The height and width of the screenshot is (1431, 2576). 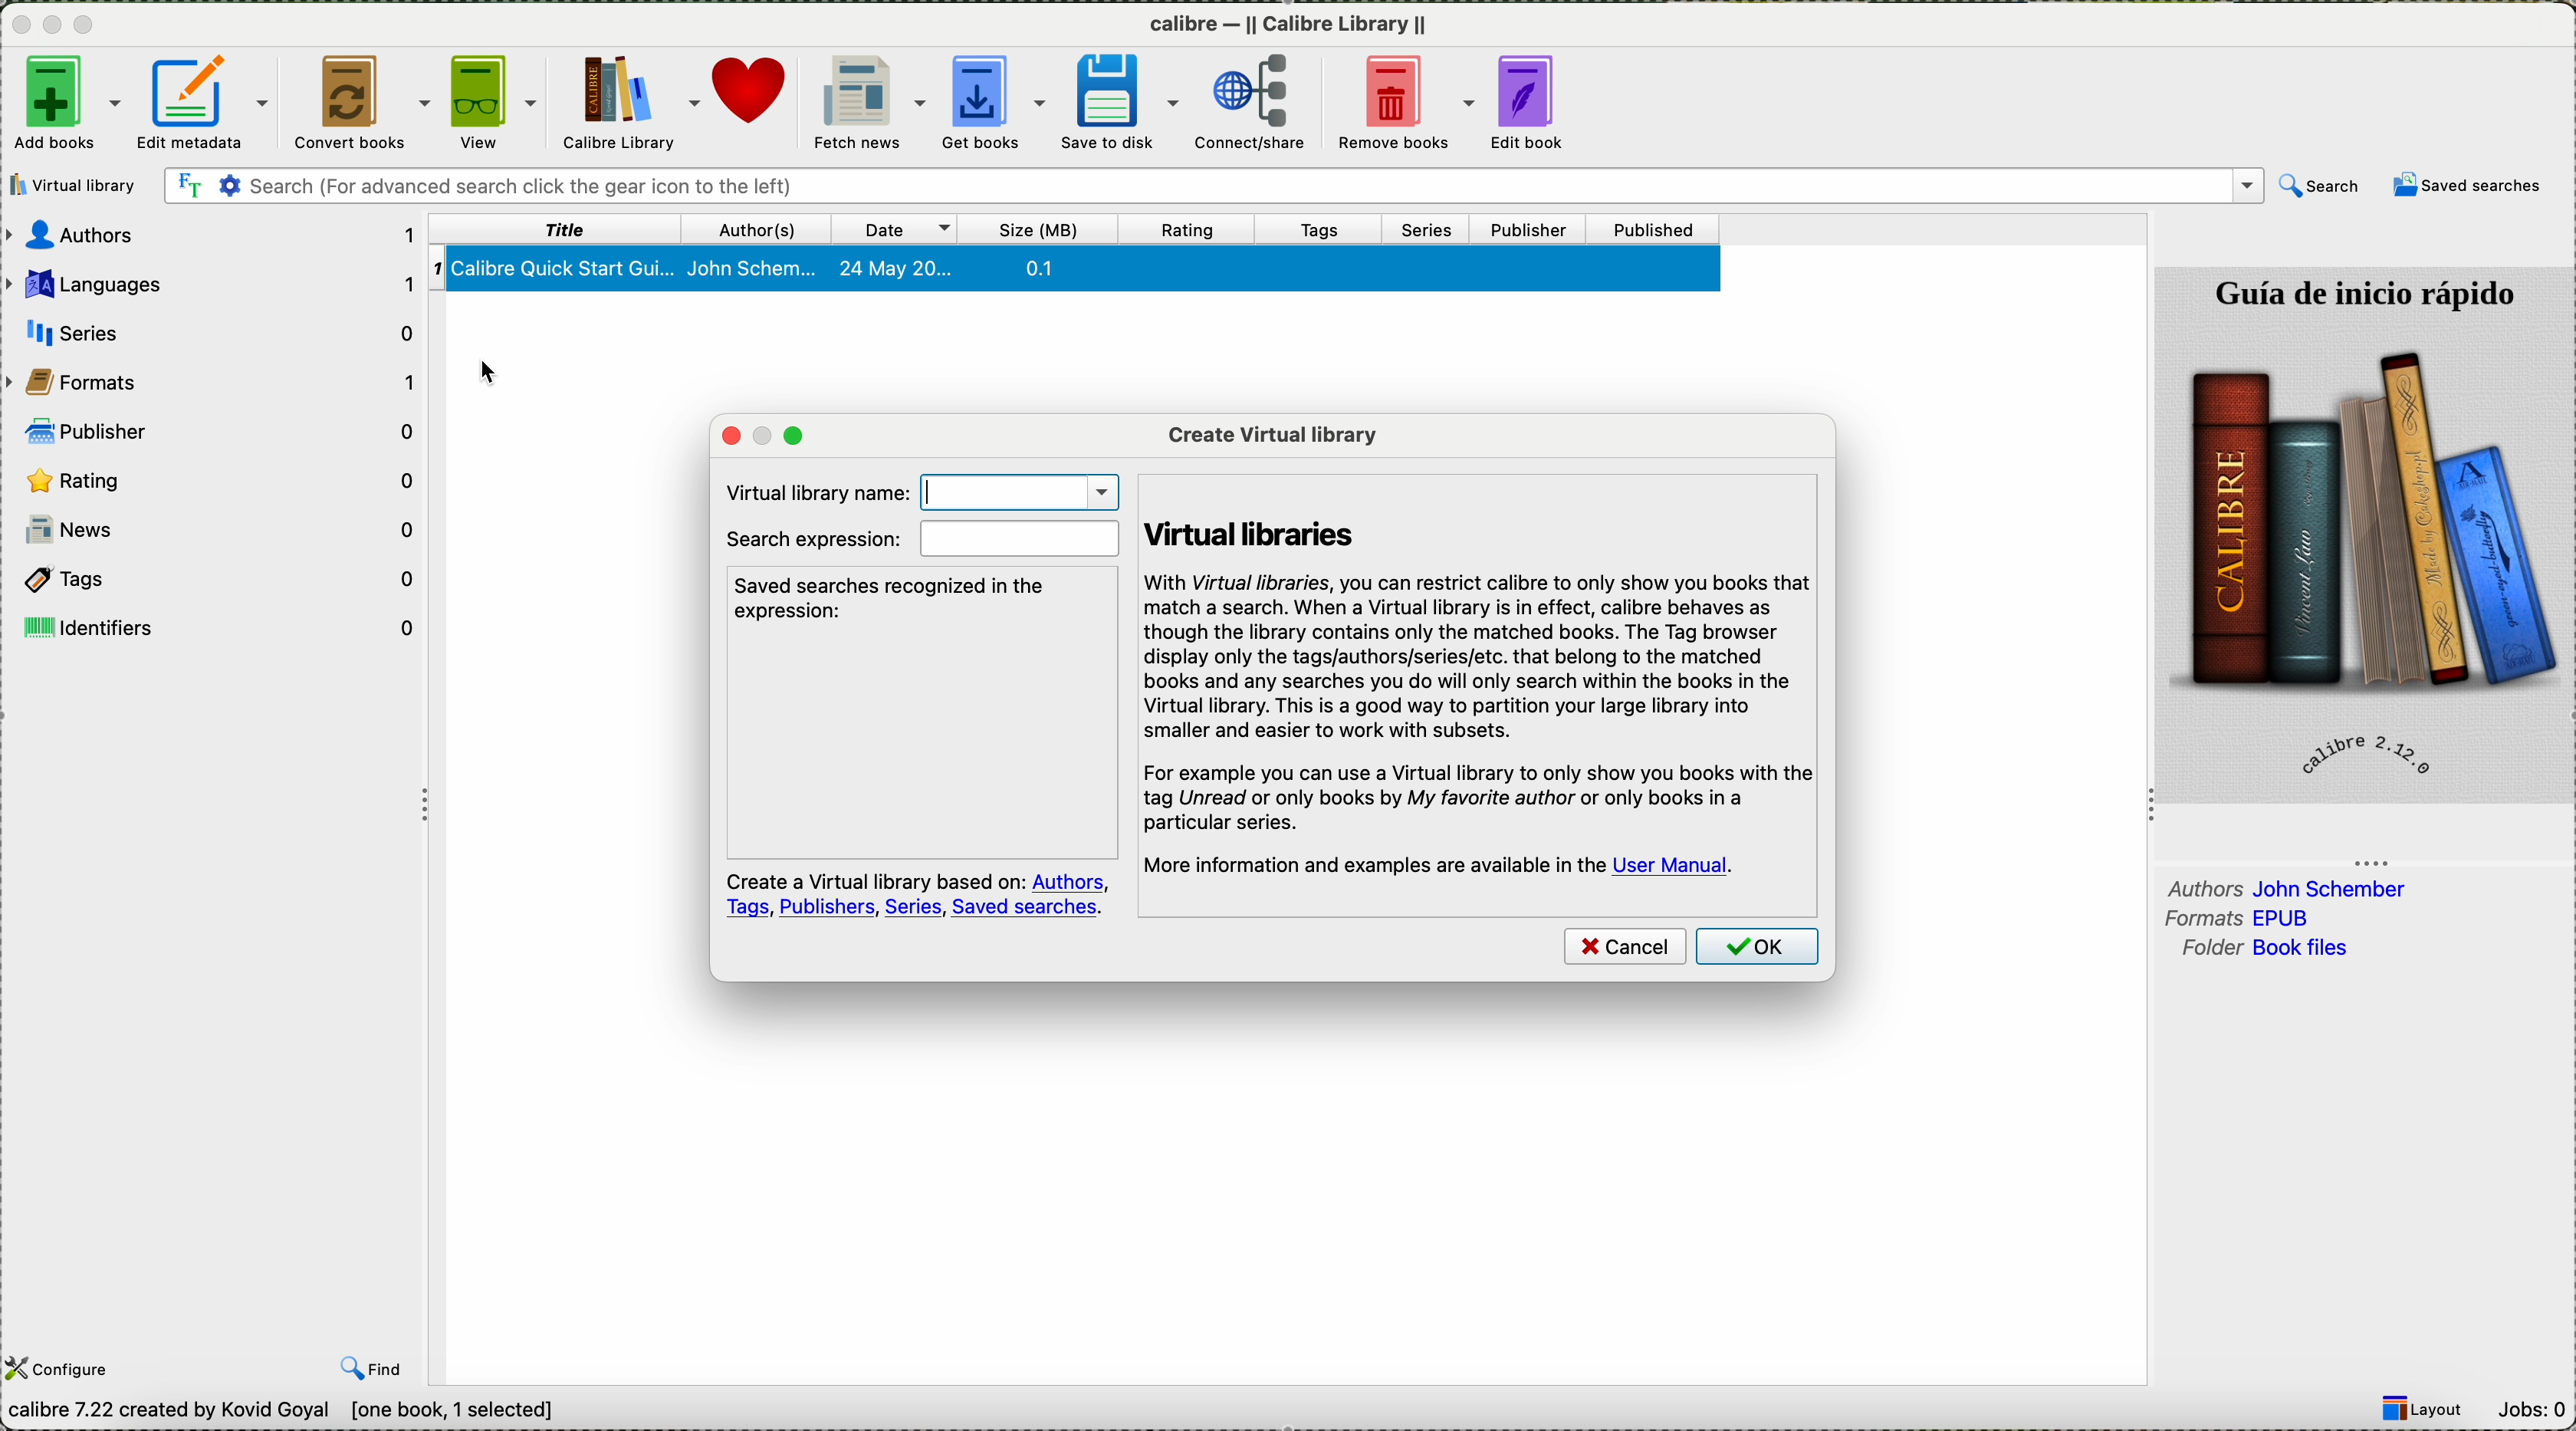 What do you see at coordinates (1289, 29) in the screenshot?
I see `calibre -II Callibre Library II` at bounding box center [1289, 29].